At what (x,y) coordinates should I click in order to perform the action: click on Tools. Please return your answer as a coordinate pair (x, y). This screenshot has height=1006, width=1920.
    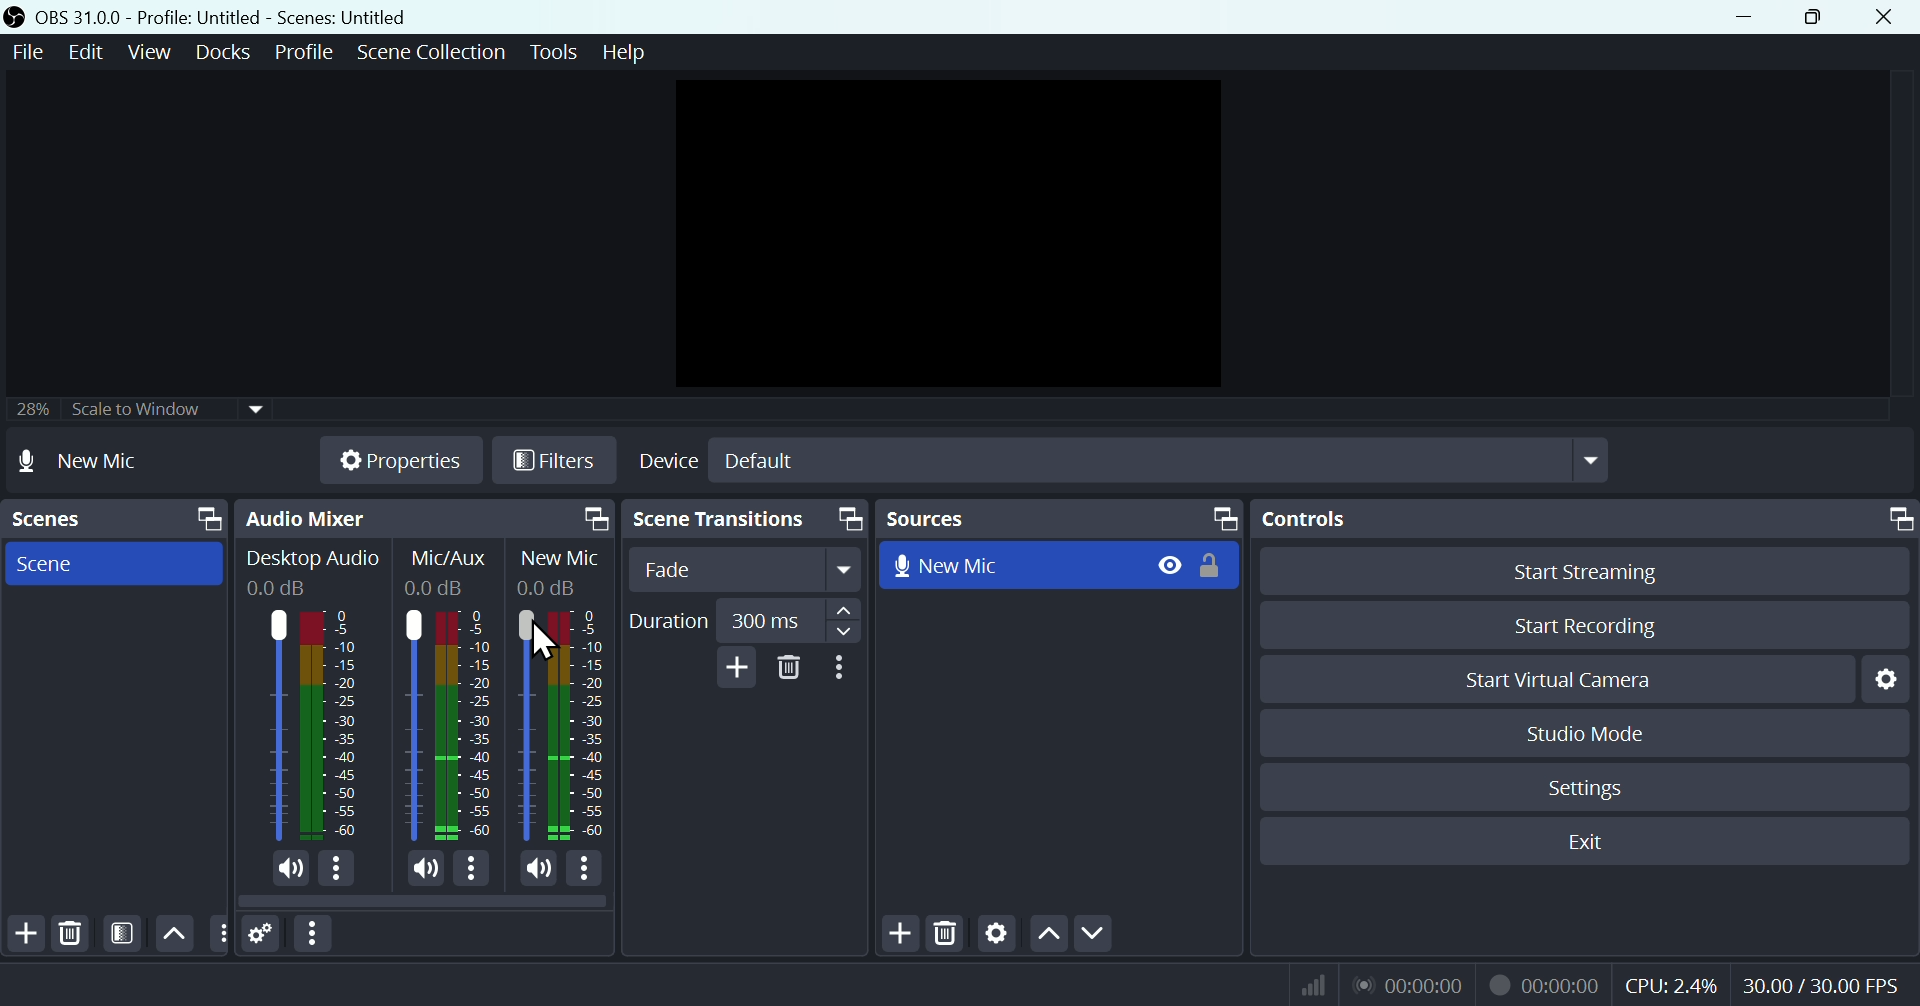
    Looking at the image, I should click on (557, 52).